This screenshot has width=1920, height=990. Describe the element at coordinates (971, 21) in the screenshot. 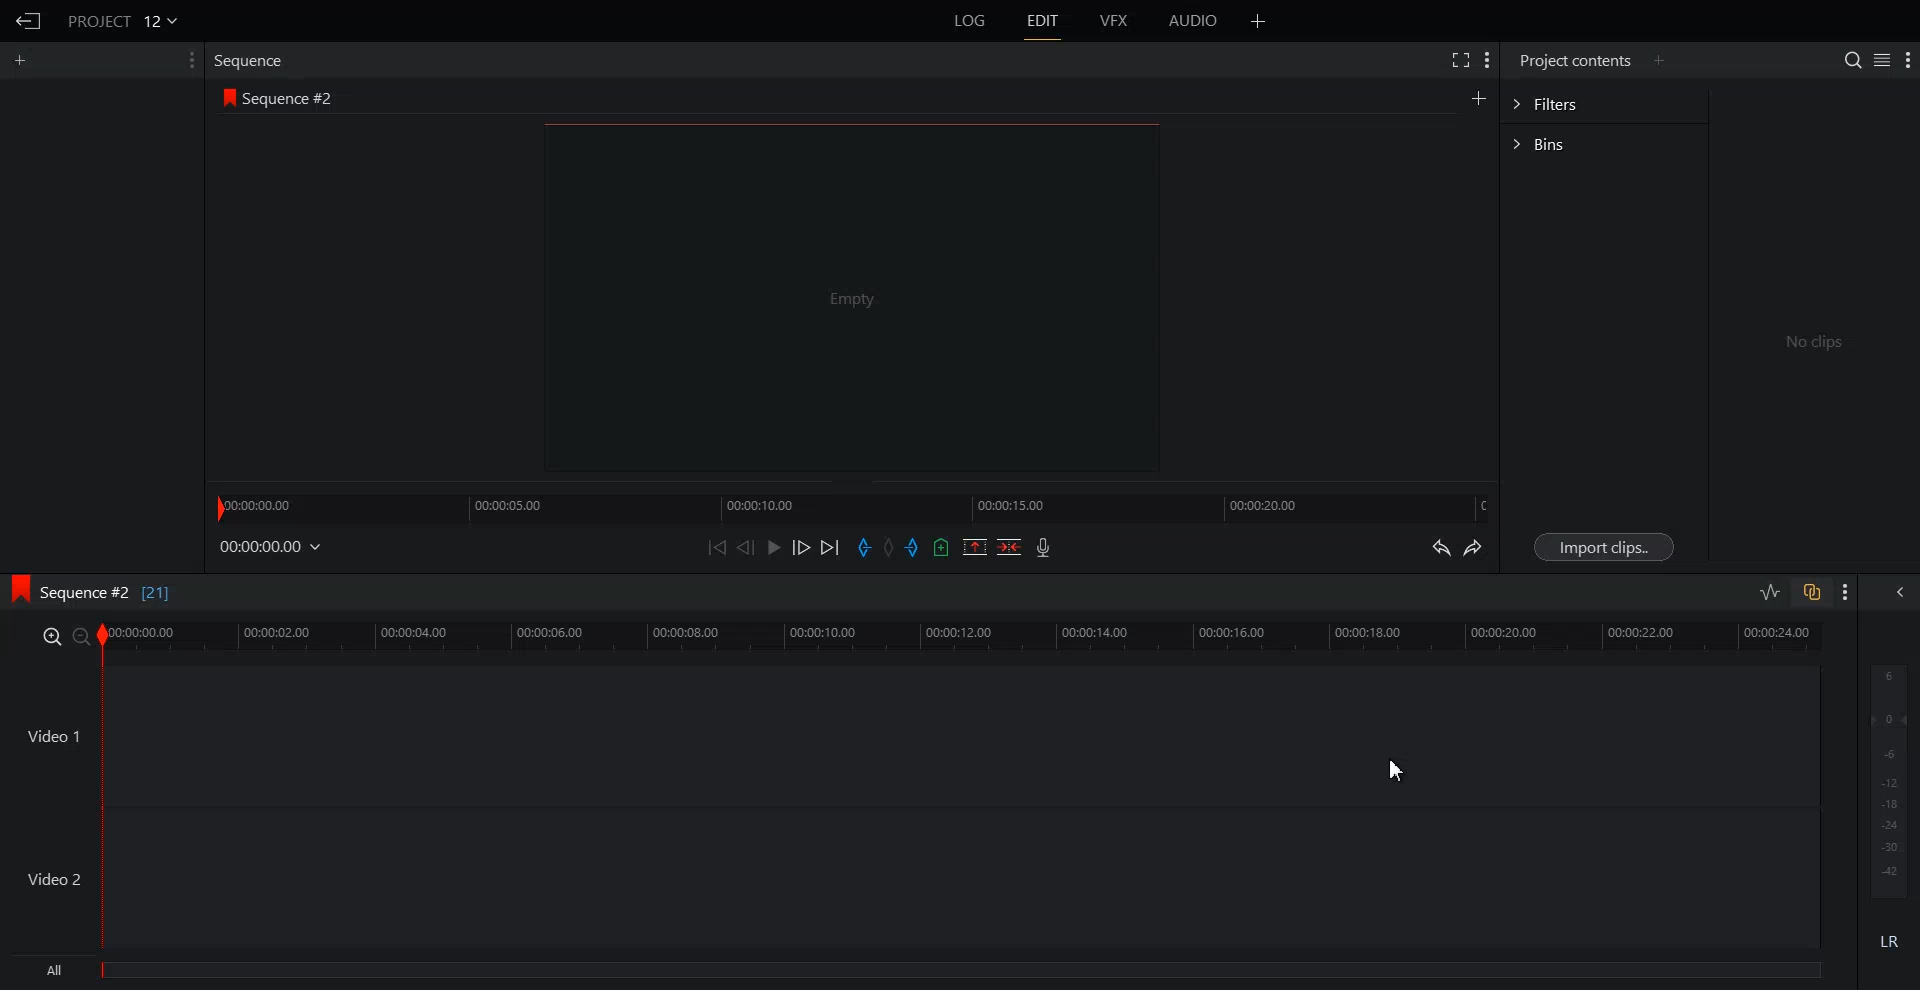

I see `LOG` at that location.